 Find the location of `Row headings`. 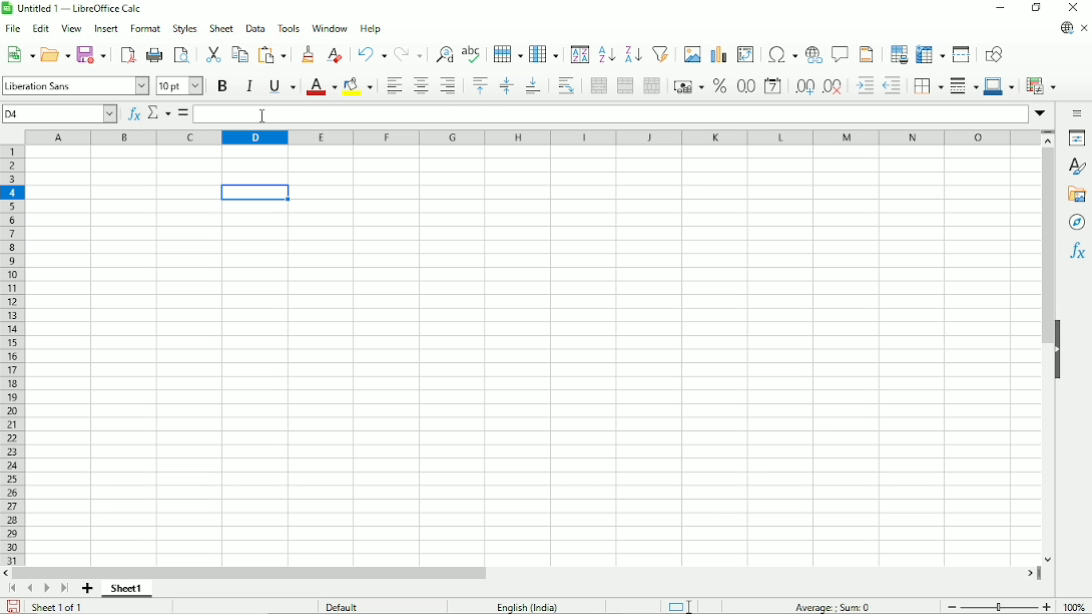

Row headings is located at coordinates (12, 354).